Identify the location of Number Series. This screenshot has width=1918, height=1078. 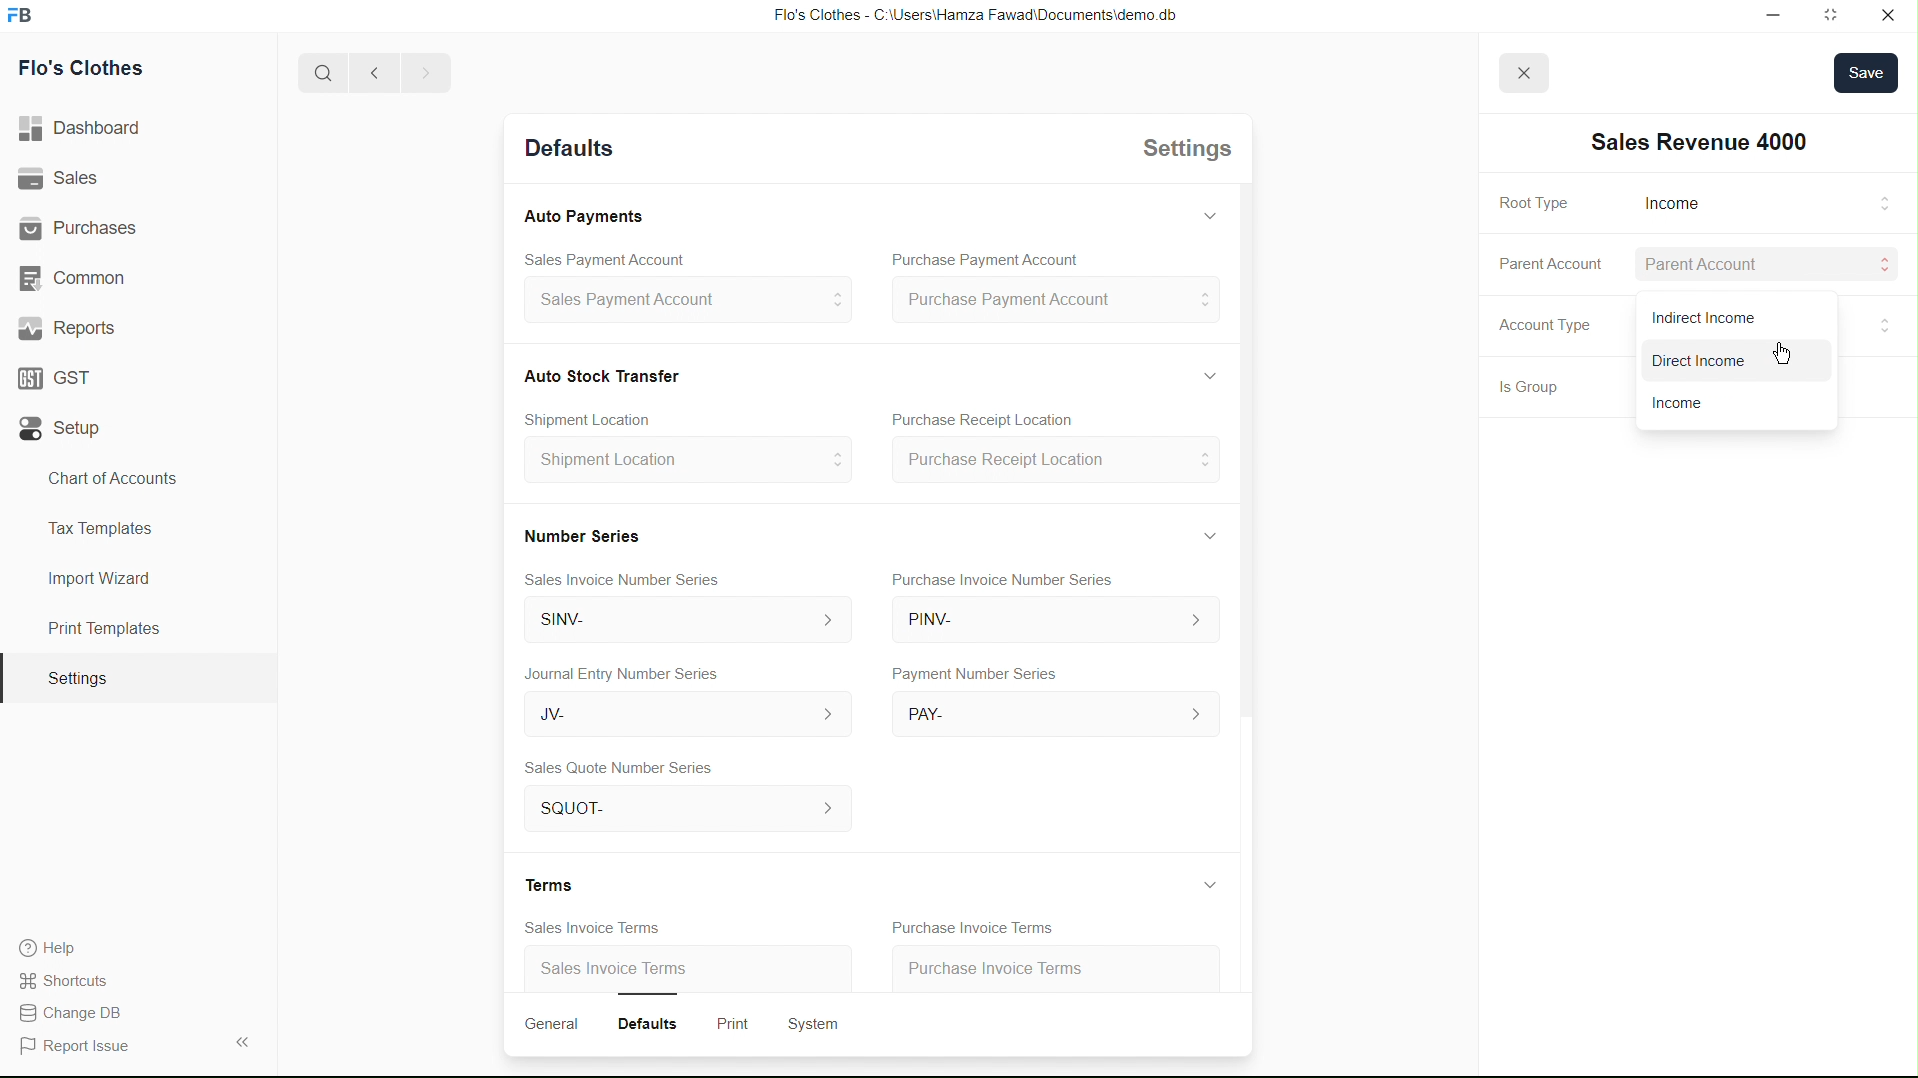
(579, 533).